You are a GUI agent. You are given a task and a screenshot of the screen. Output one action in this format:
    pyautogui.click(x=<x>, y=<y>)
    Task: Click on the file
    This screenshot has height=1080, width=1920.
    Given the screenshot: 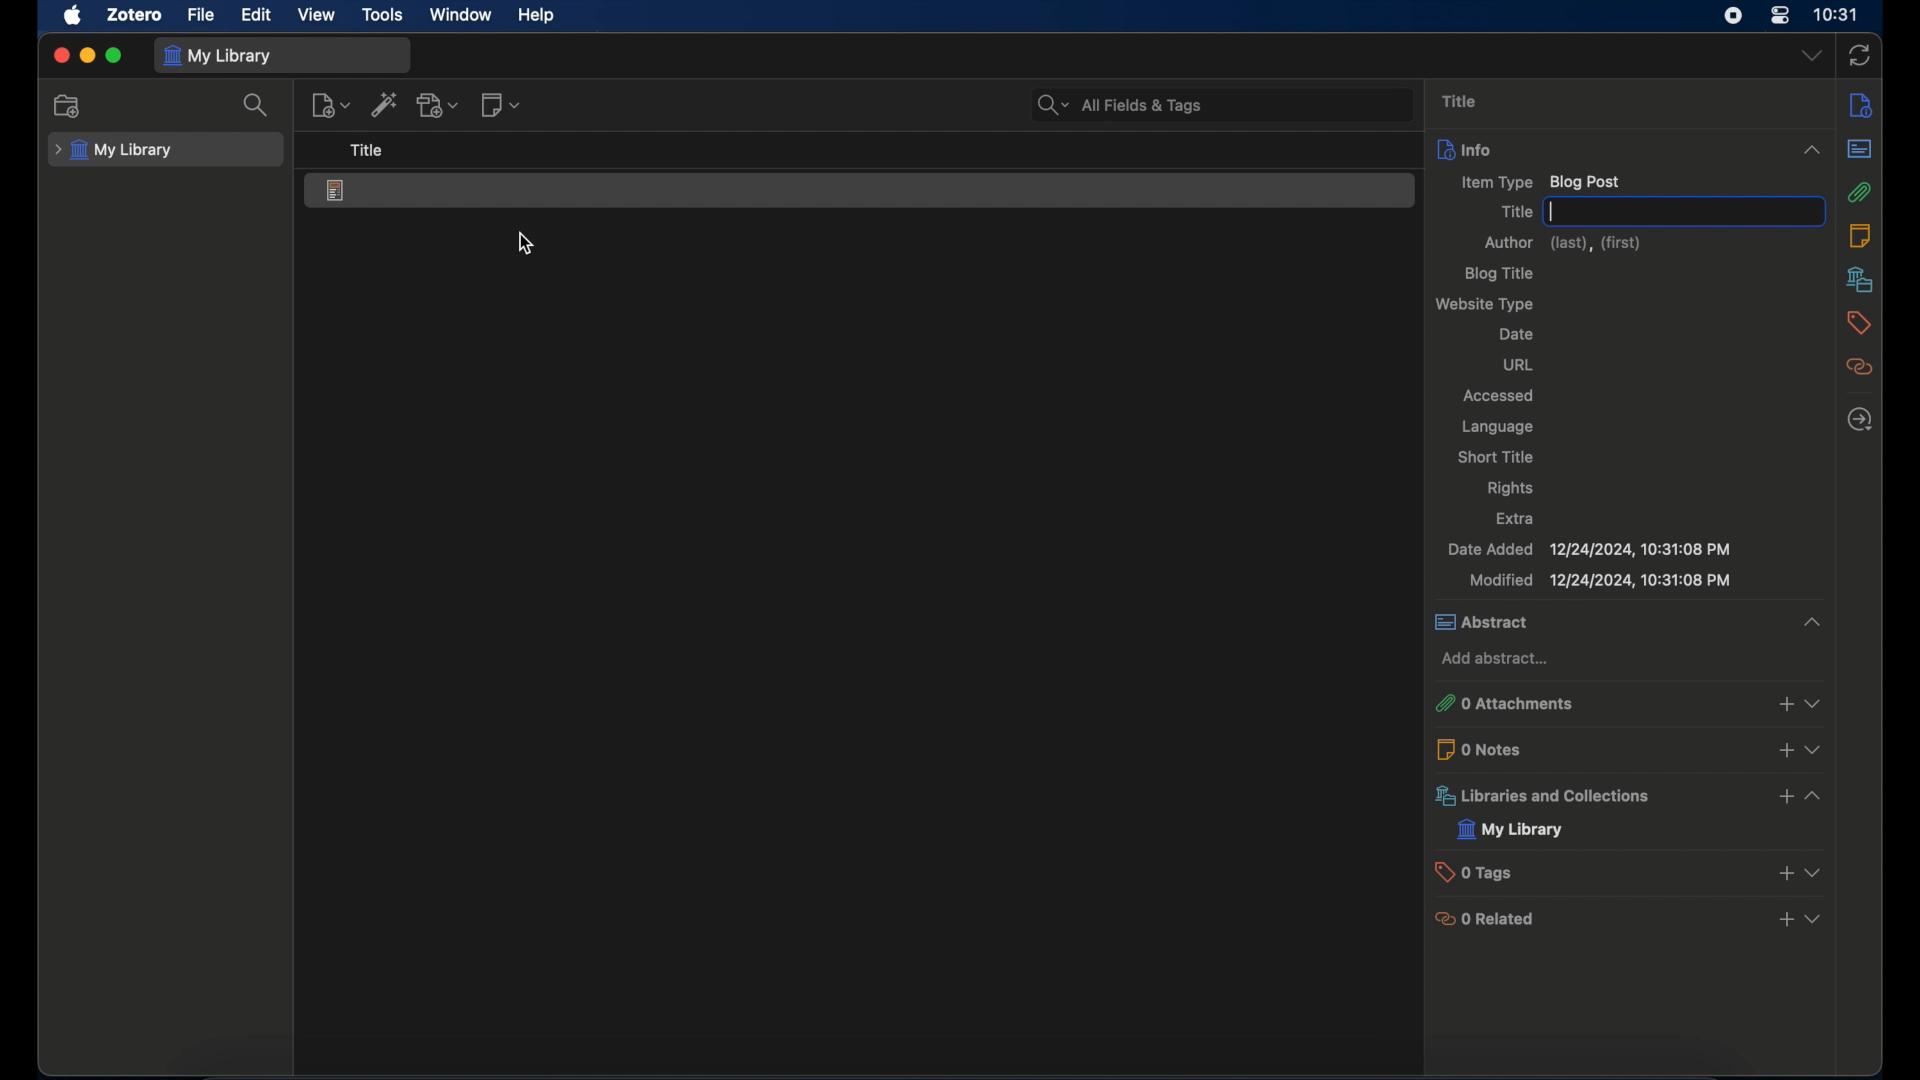 What is the action you would take?
    pyautogui.click(x=200, y=15)
    